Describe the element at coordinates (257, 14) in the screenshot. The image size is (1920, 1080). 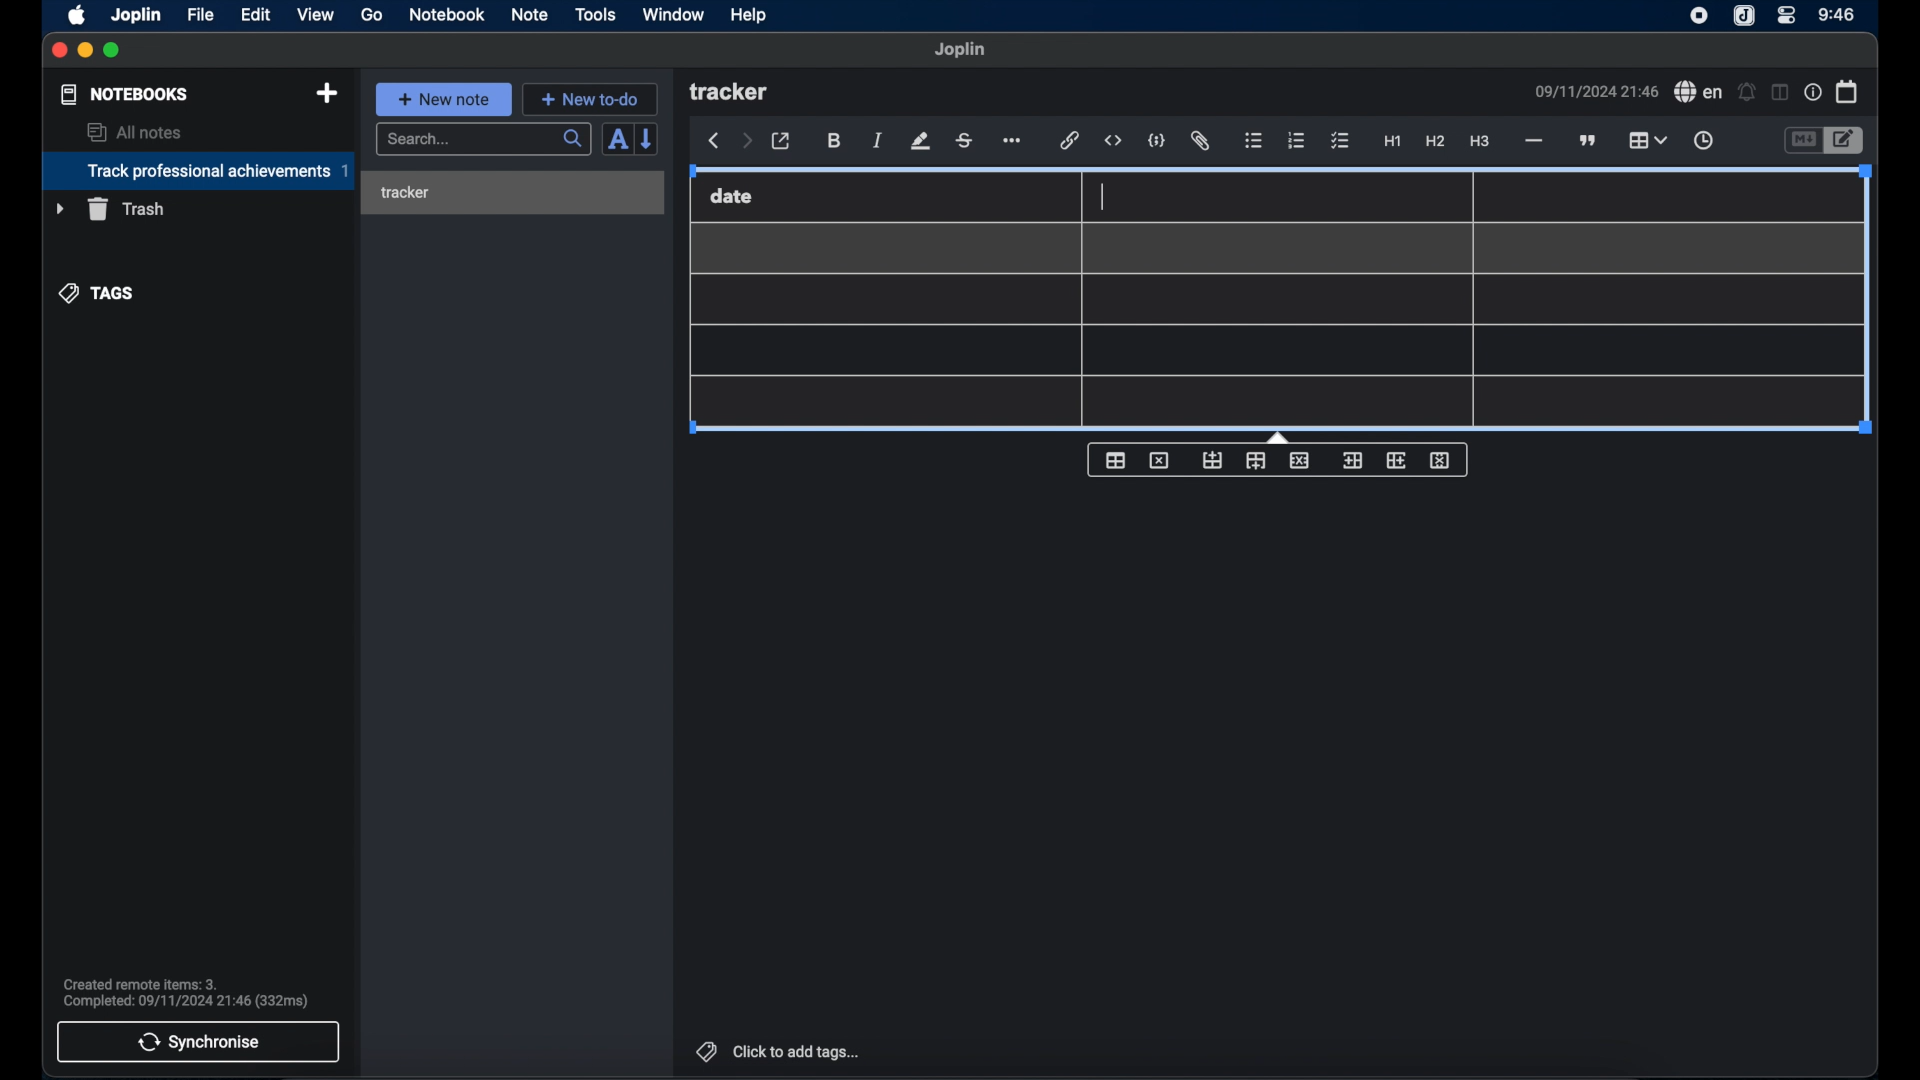
I see `edit` at that location.